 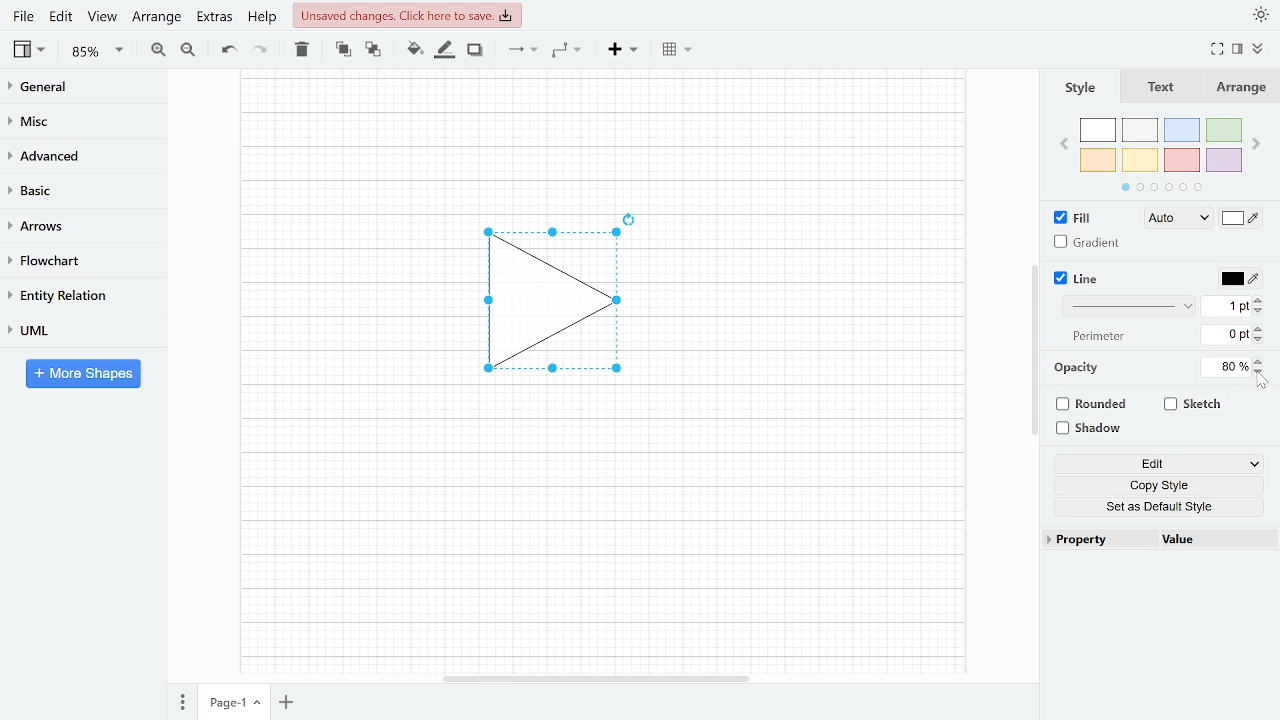 I want to click on Increase Opacity, so click(x=1260, y=360).